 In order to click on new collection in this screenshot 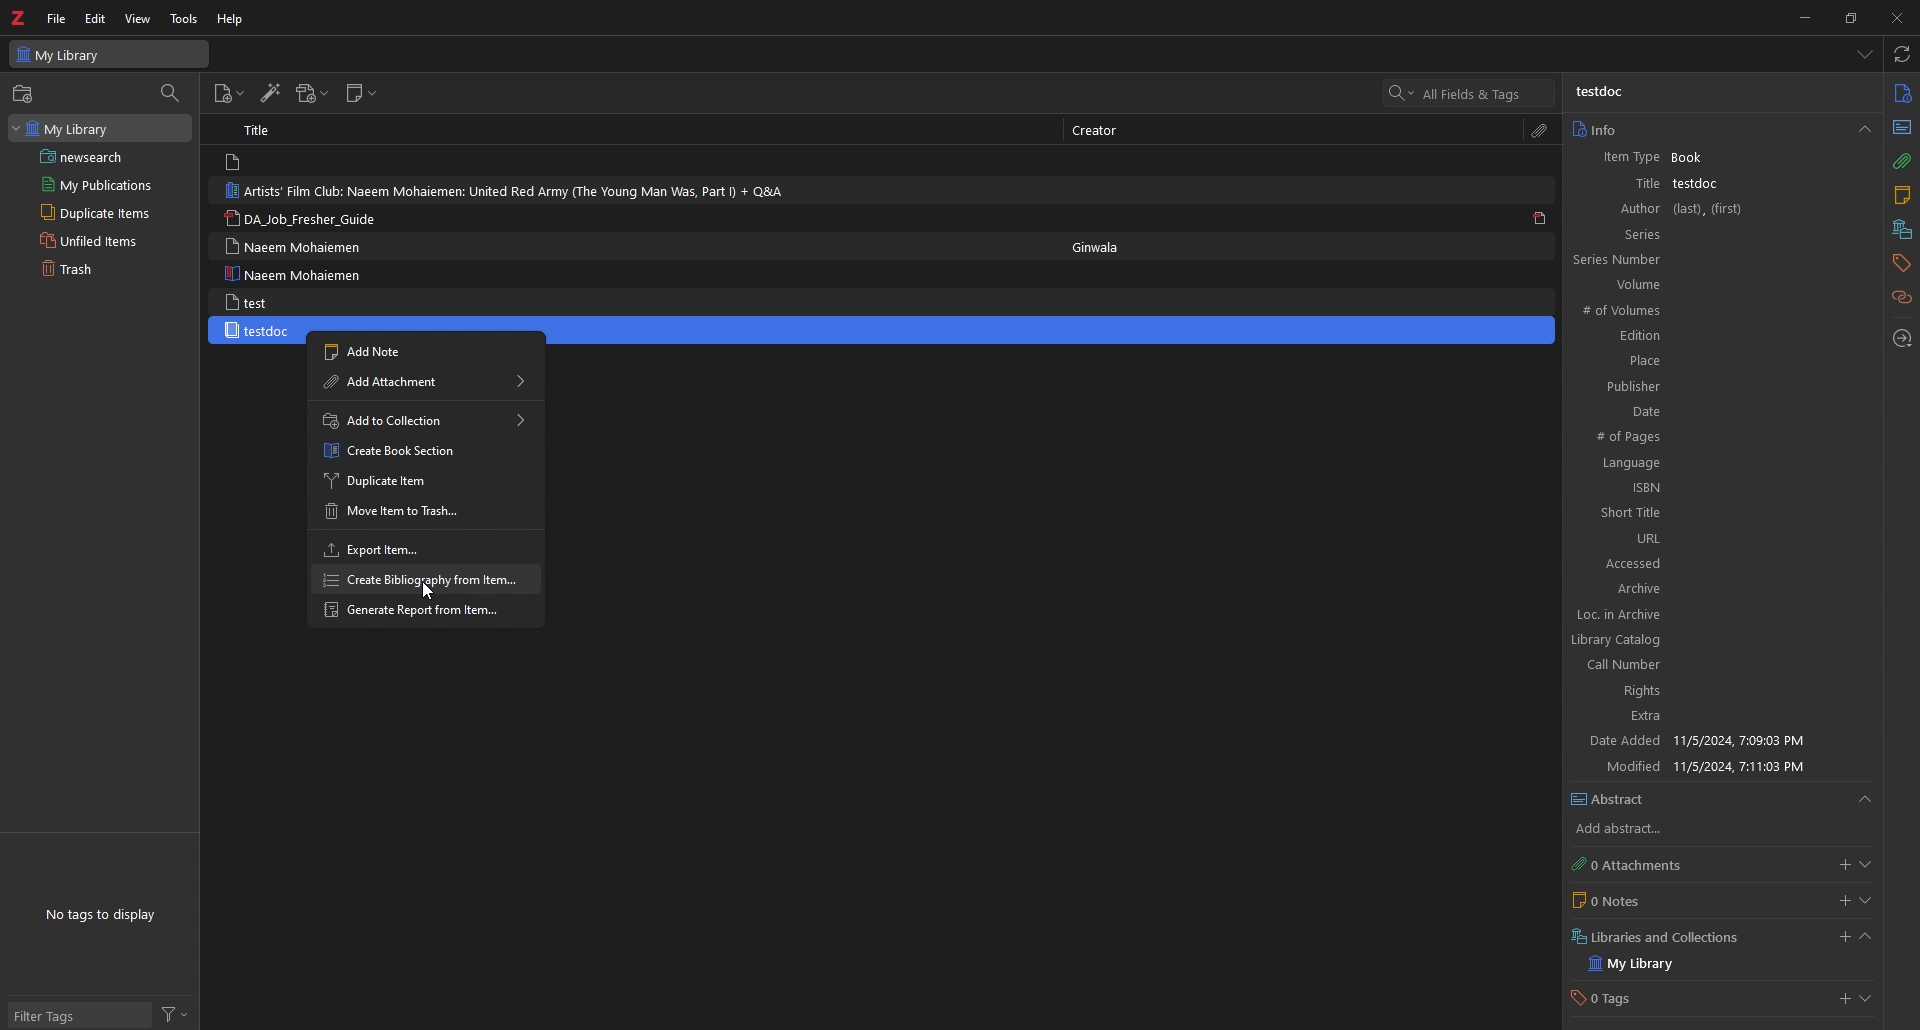, I will do `click(25, 94)`.